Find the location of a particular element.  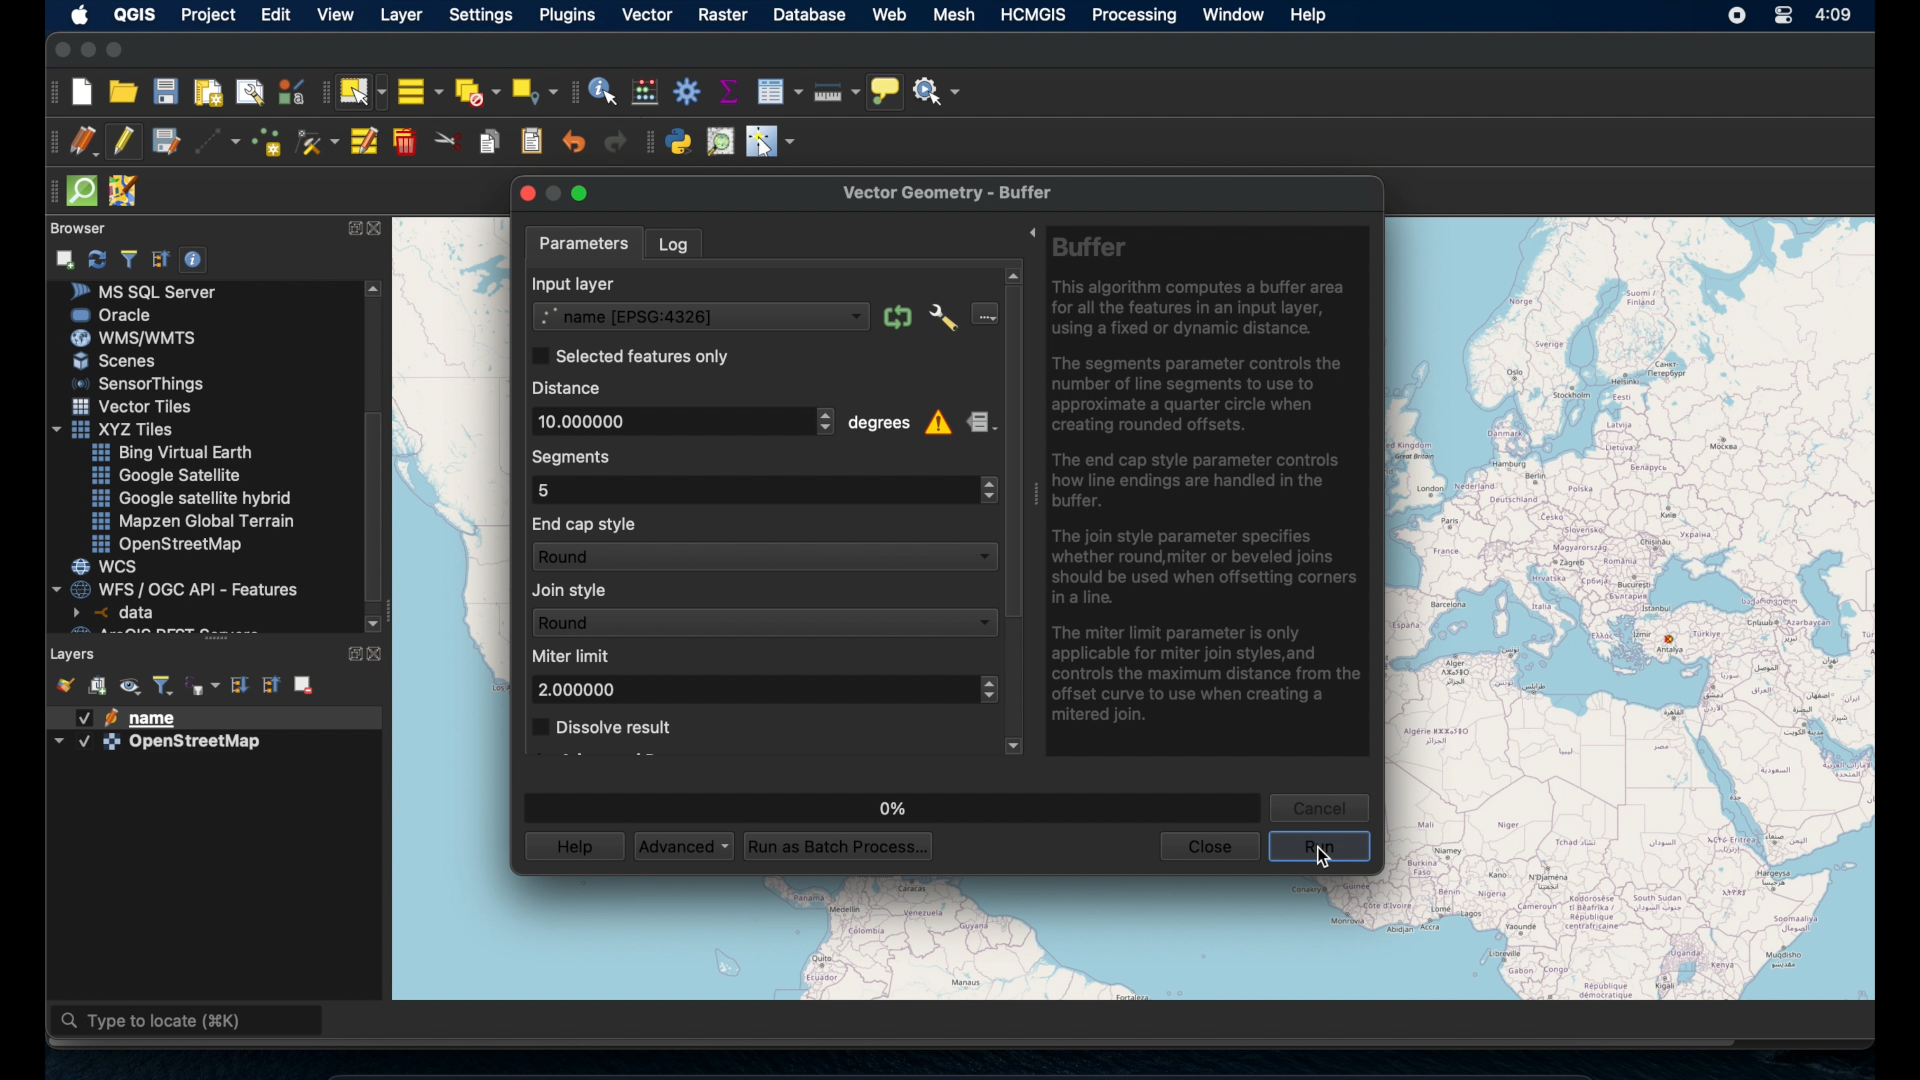

inactive minimize button is located at coordinates (555, 193).